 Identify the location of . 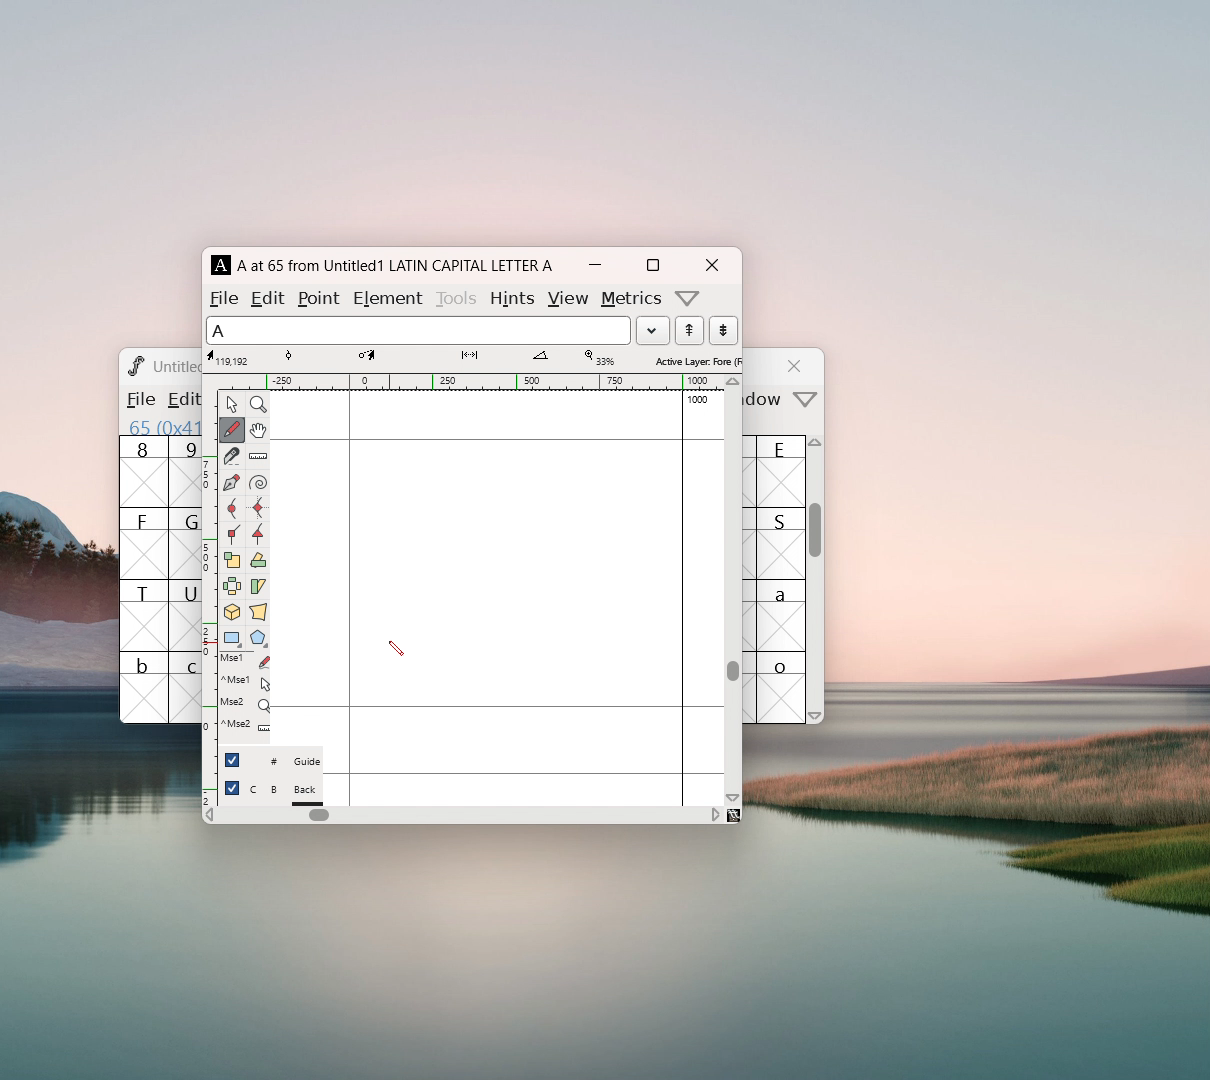
(180, 401).